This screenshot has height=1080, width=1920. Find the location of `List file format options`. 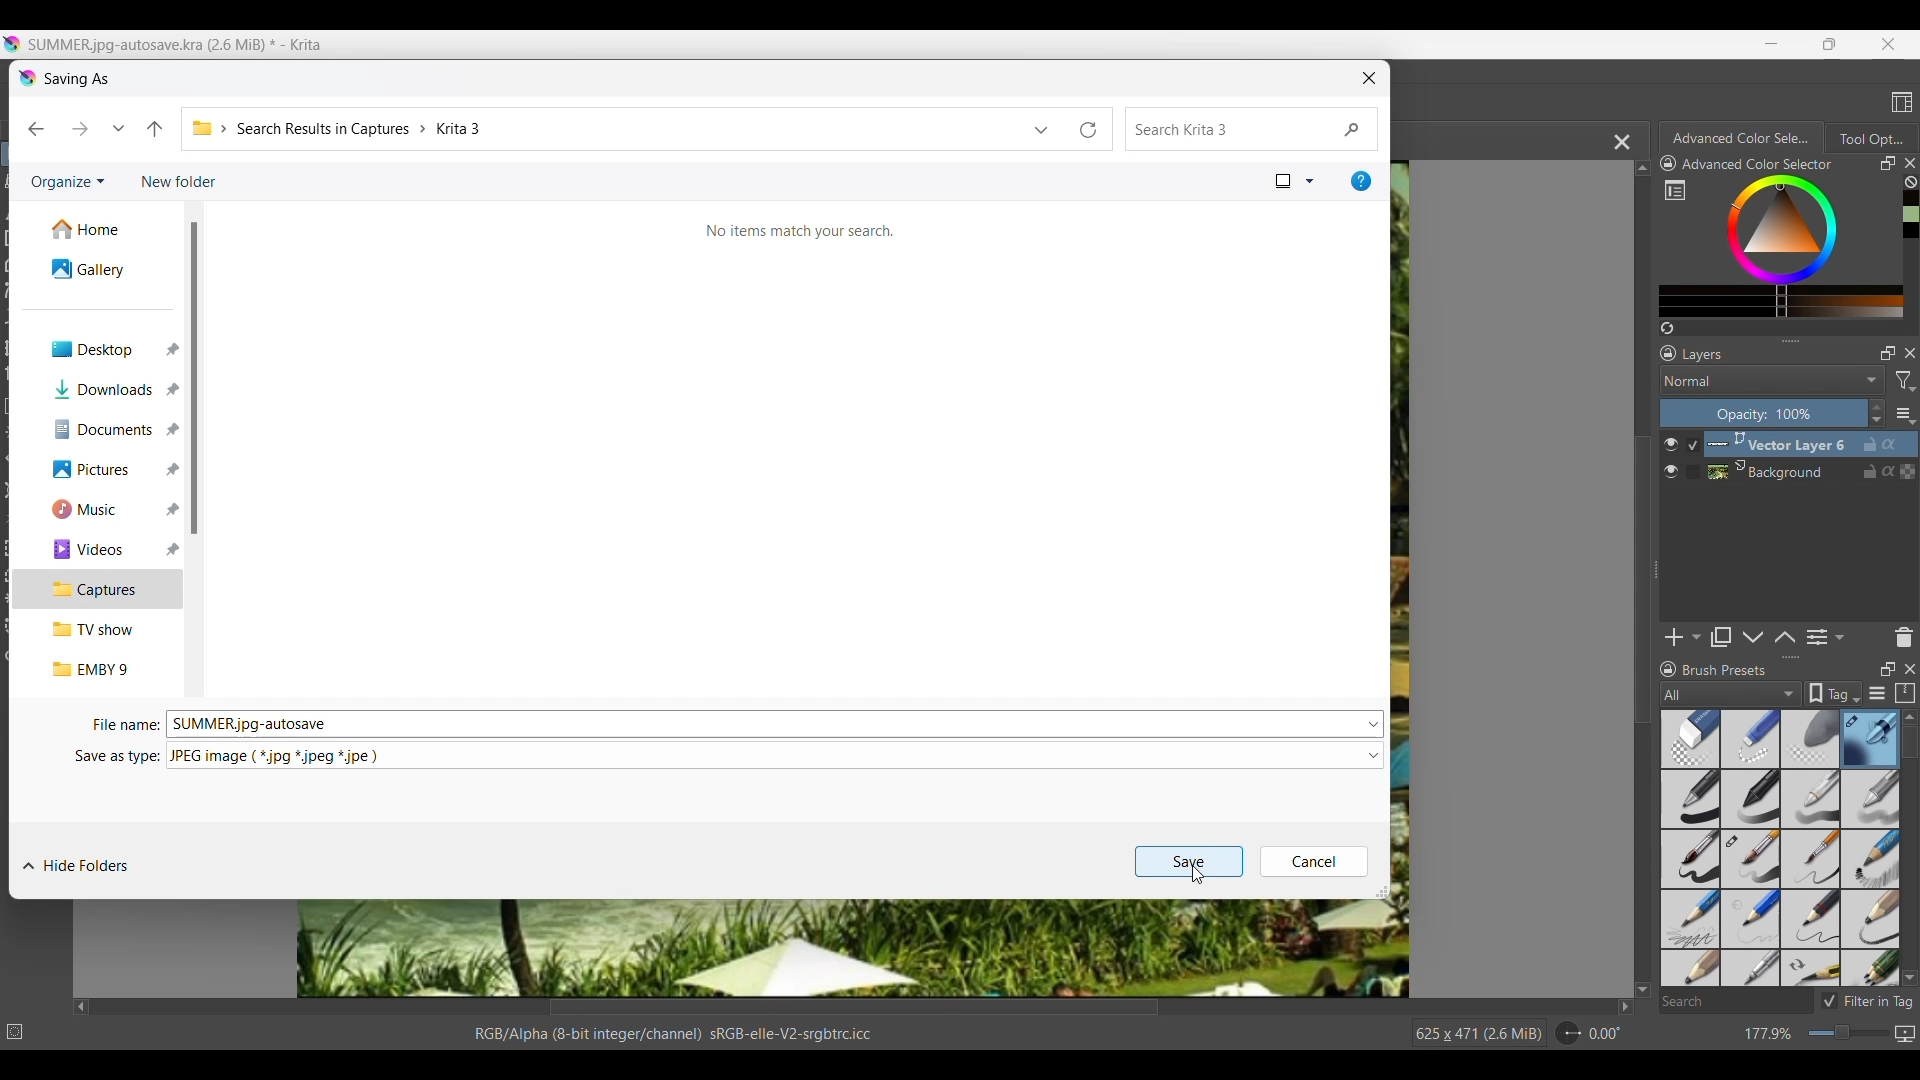

List file format options is located at coordinates (1374, 756).